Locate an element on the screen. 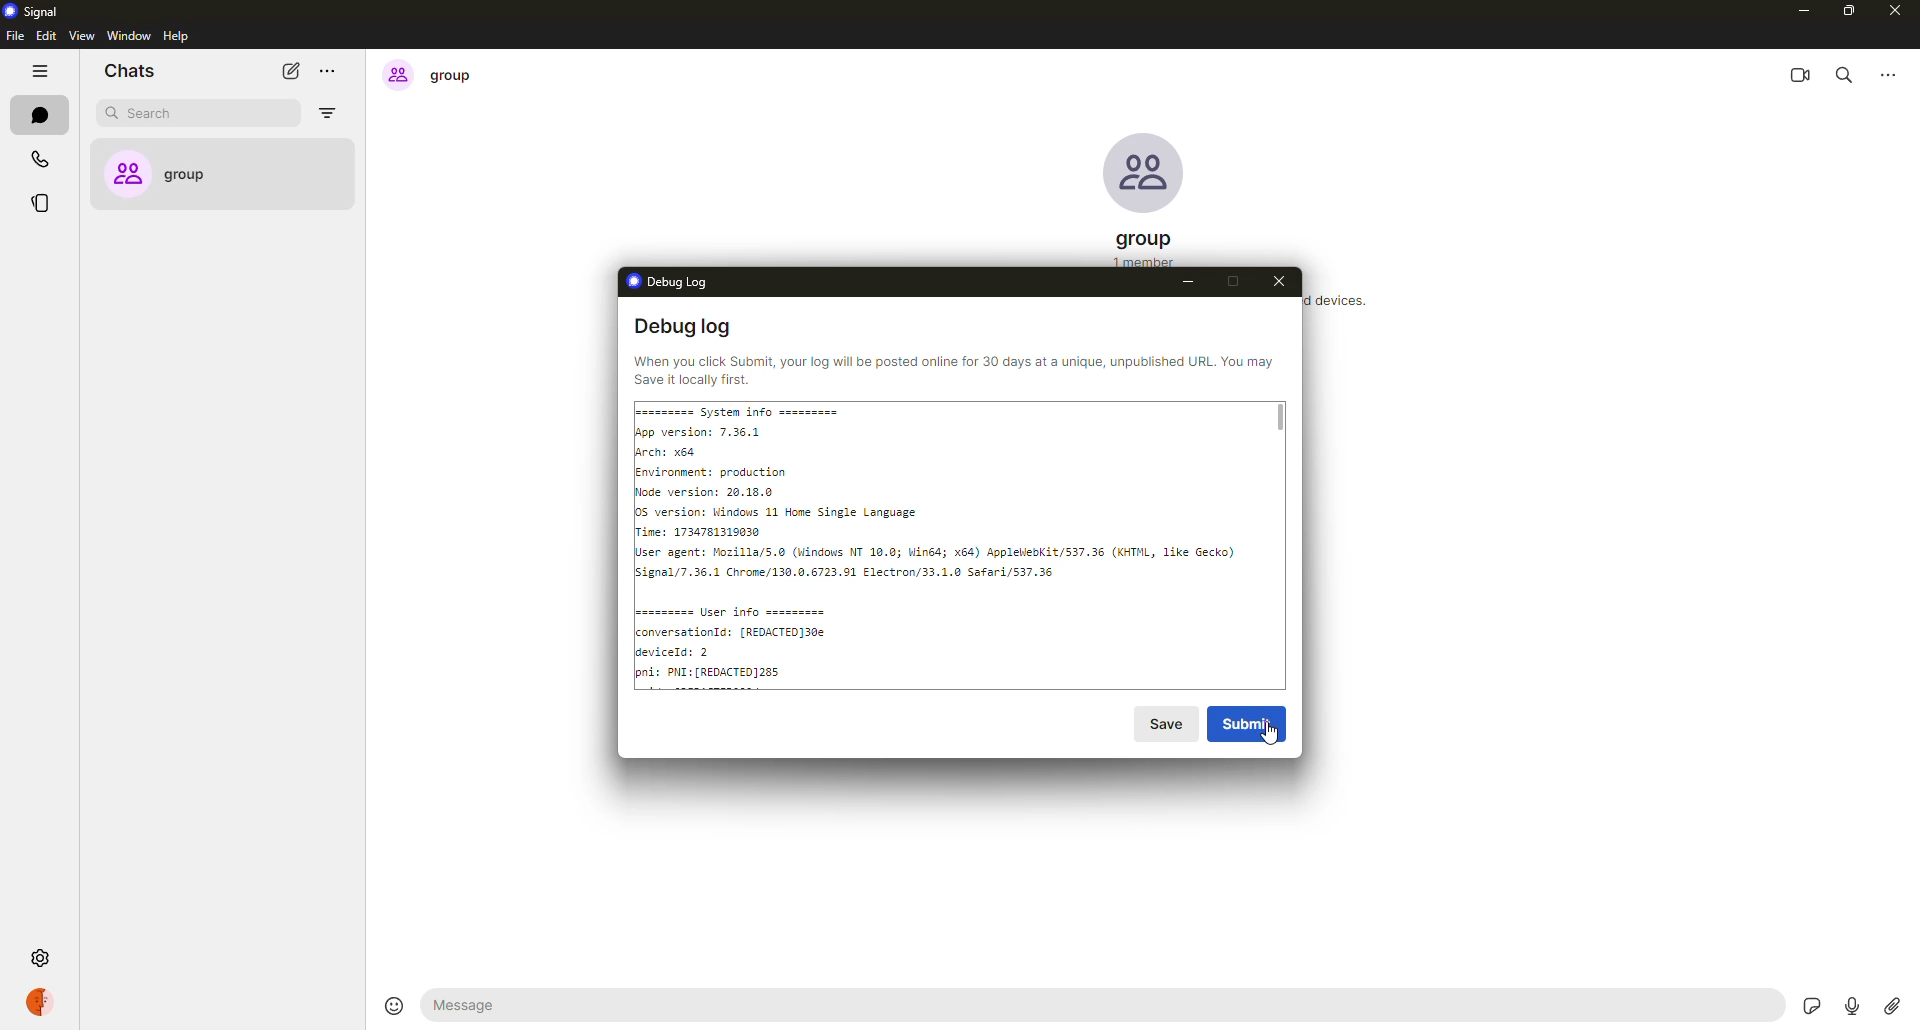  chats is located at coordinates (37, 114).